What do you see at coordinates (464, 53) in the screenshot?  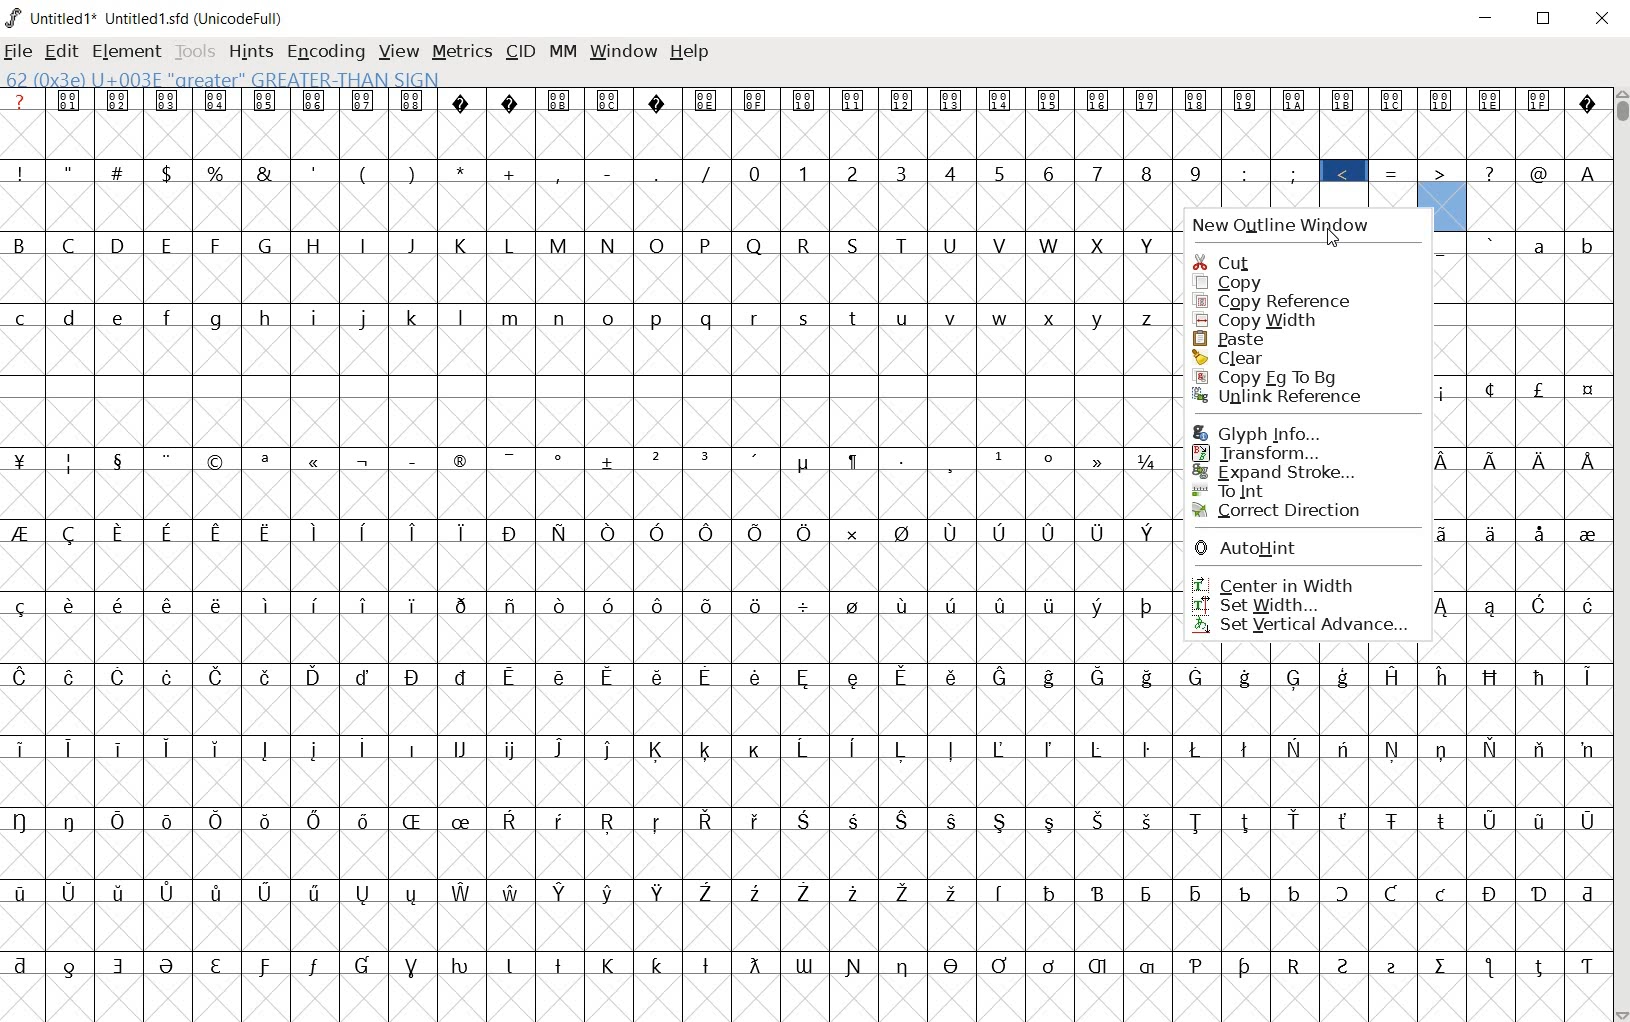 I see `metrics` at bounding box center [464, 53].